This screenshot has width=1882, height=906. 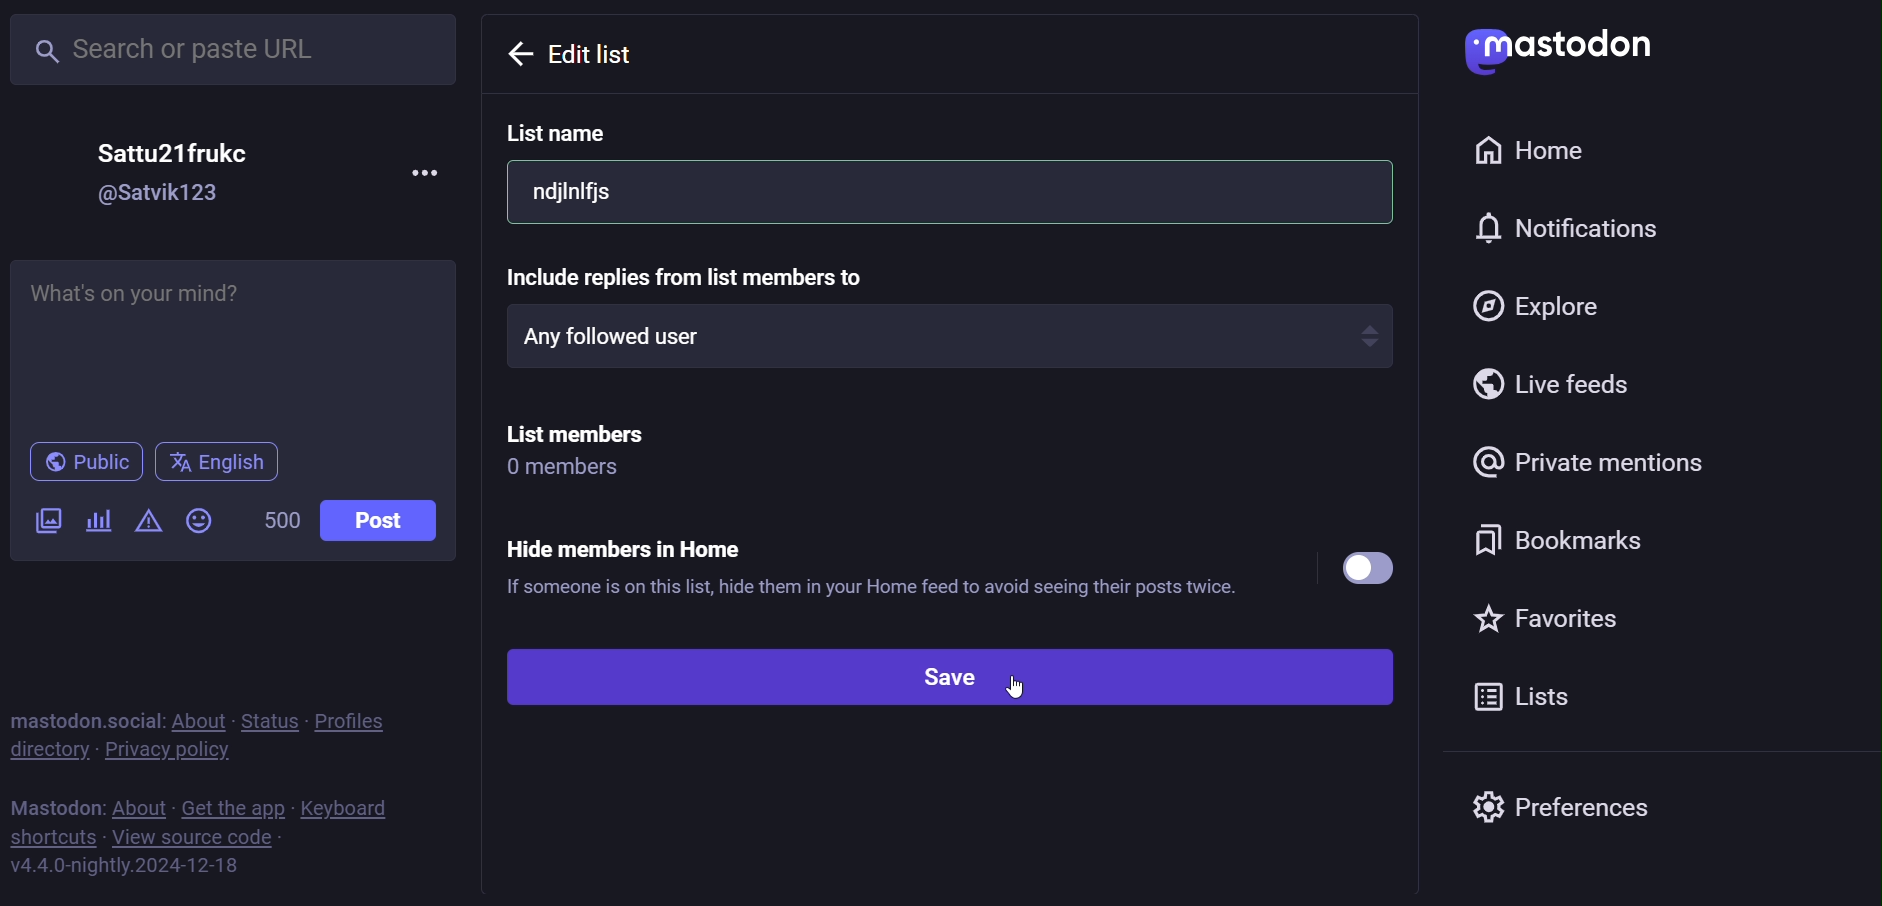 What do you see at coordinates (178, 149) in the screenshot?
I see `Sattu21frukc` at bounding box center [178, 149].